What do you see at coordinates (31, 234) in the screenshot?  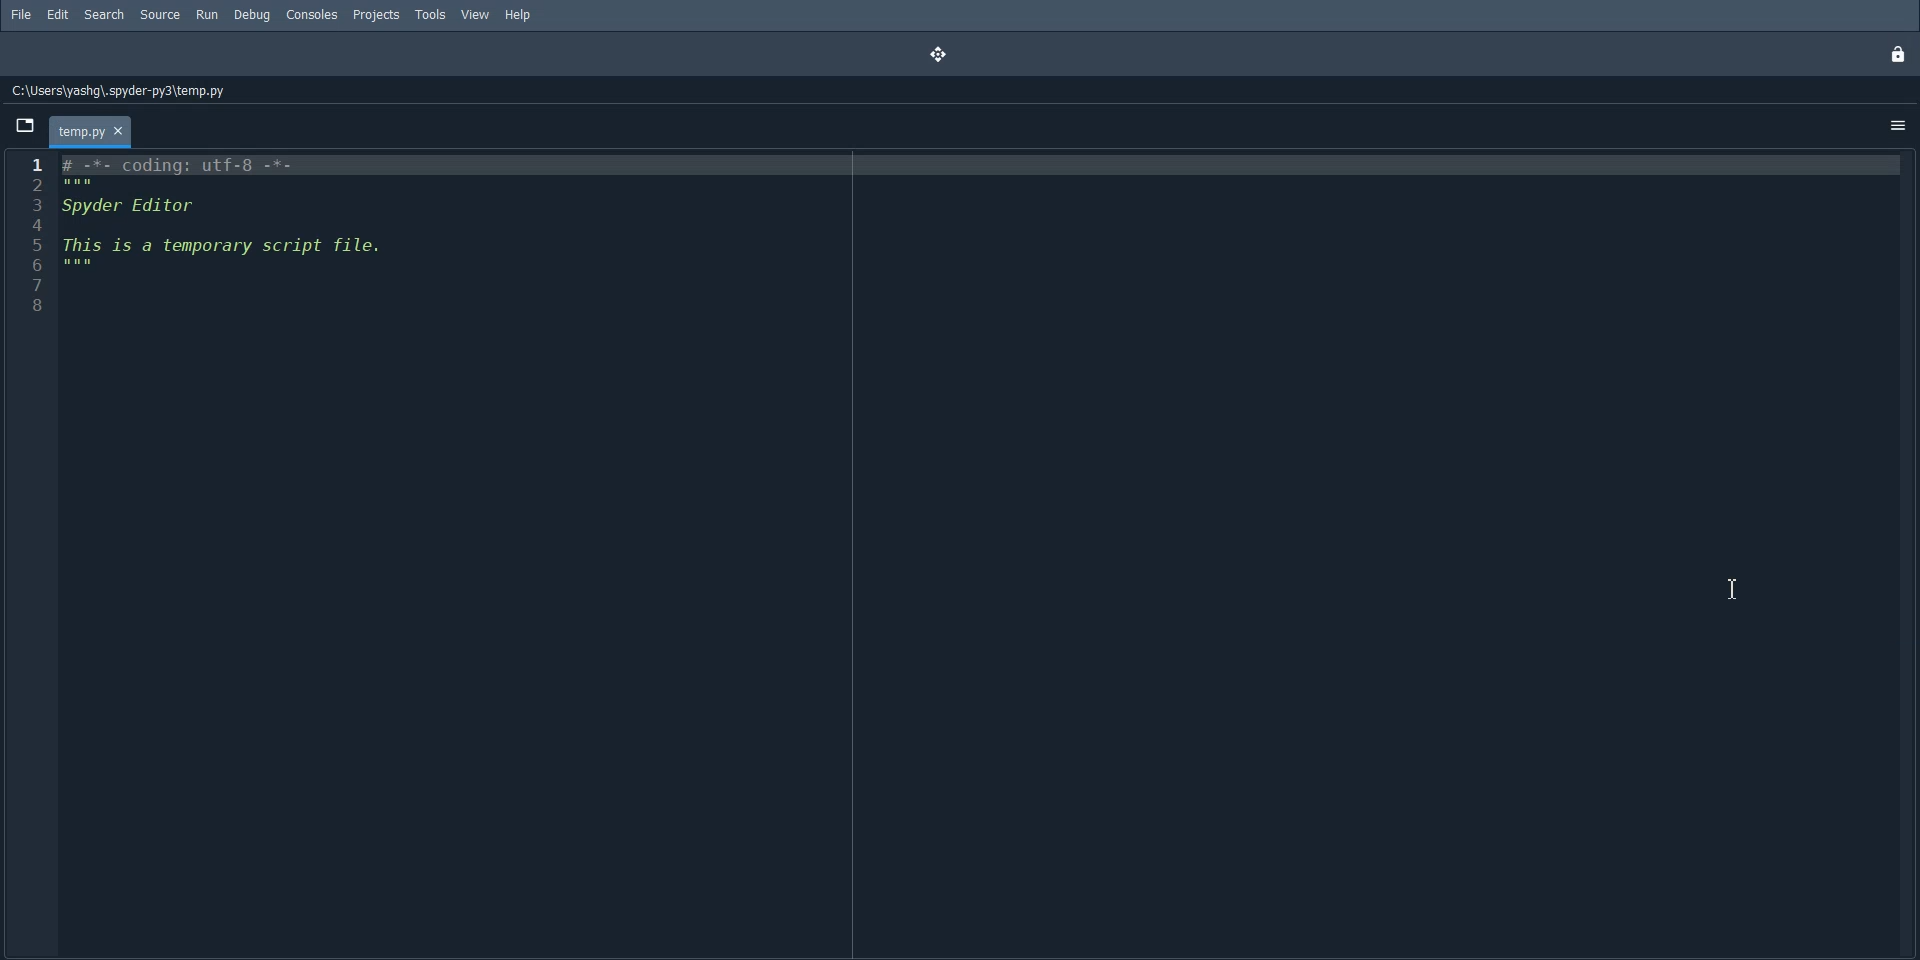 I see `Line Number` at bounding box center [31, 234].